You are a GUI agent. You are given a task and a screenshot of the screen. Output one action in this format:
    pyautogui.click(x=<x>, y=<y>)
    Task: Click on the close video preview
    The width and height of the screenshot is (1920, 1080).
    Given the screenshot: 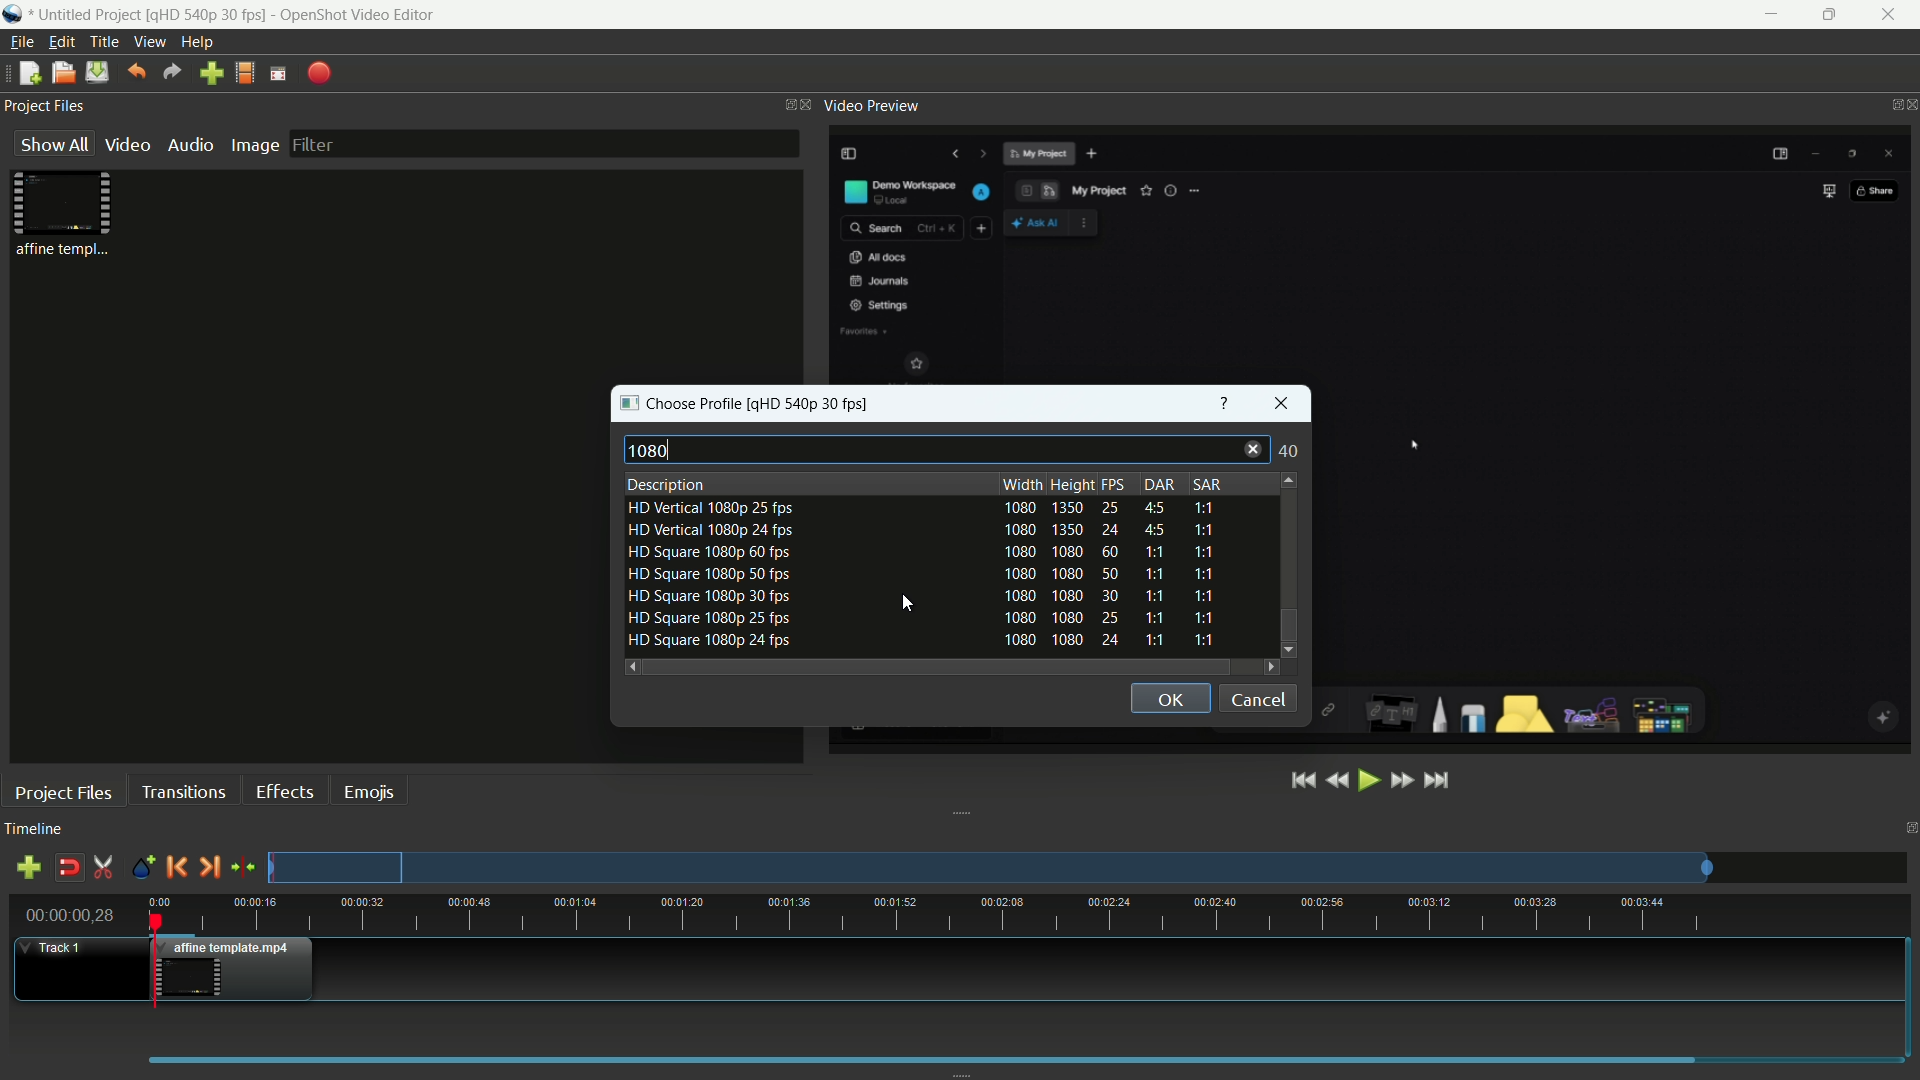 What is the action you would take?
    pyautogui.click(x=1908, y=105)
    